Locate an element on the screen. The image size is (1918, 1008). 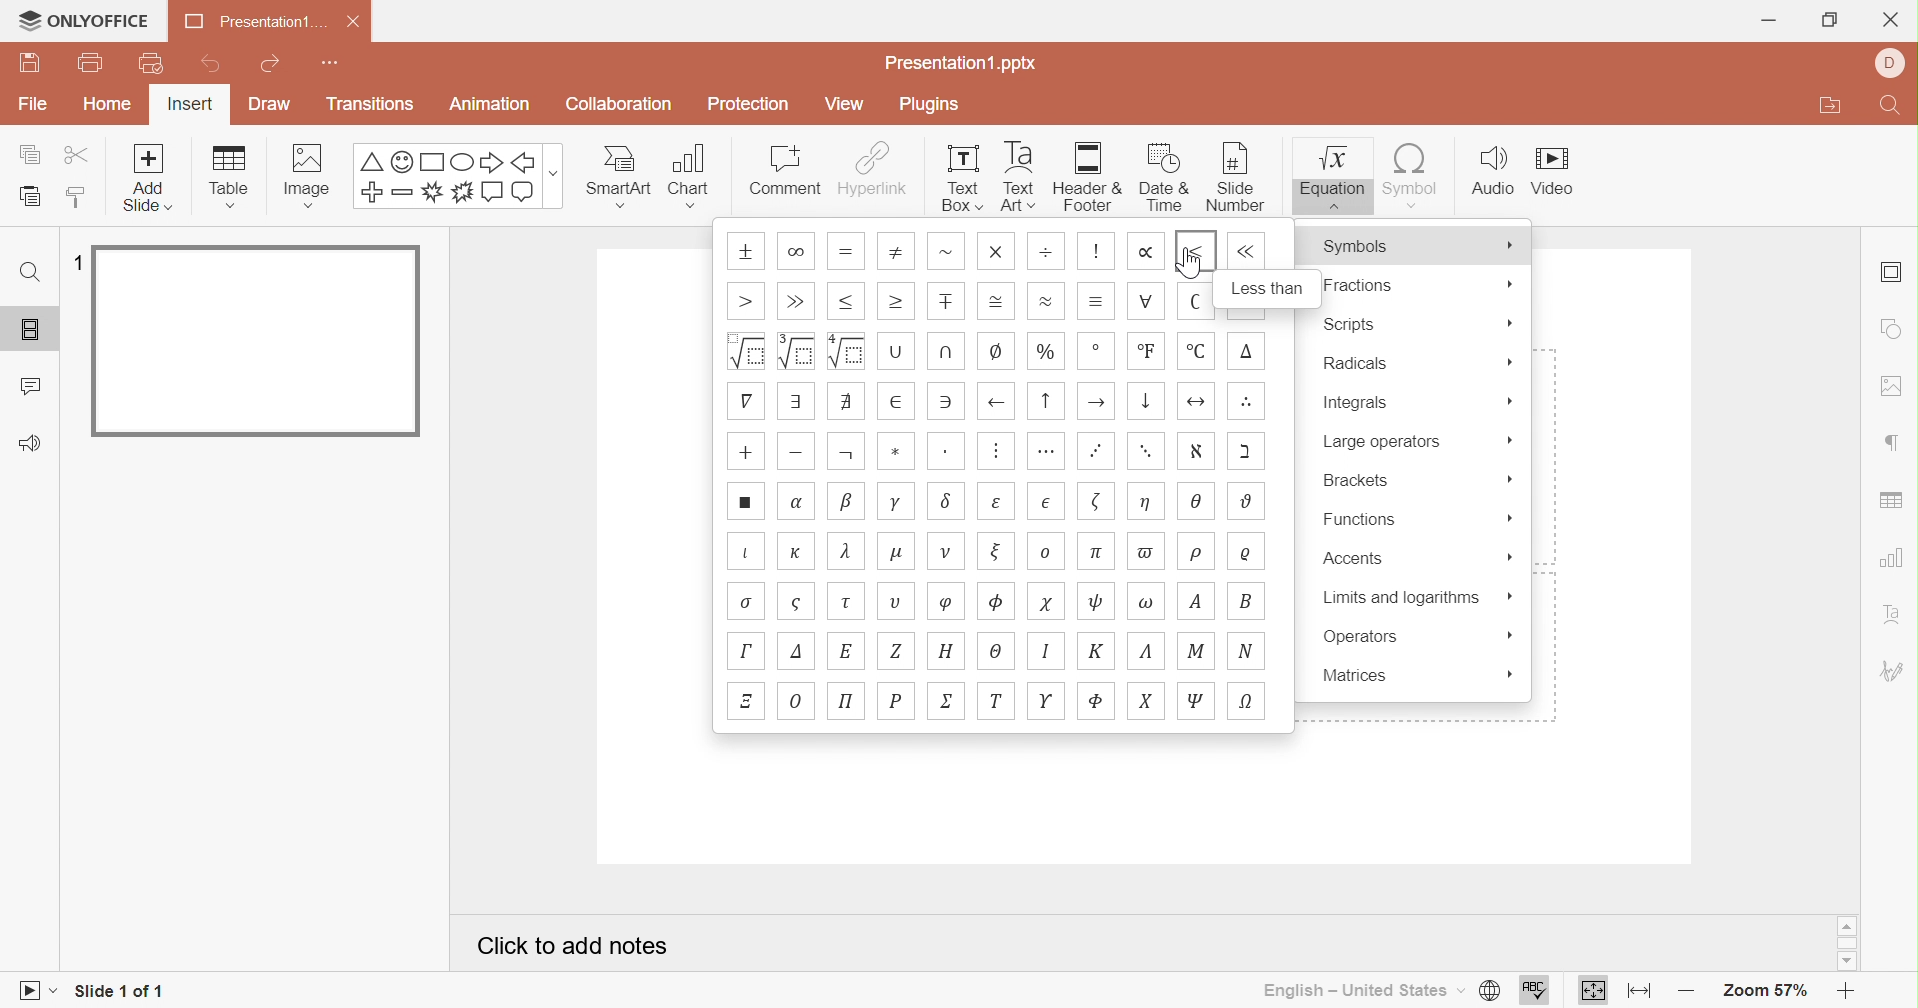
Fit to width is located at coordinates (1639, 992).